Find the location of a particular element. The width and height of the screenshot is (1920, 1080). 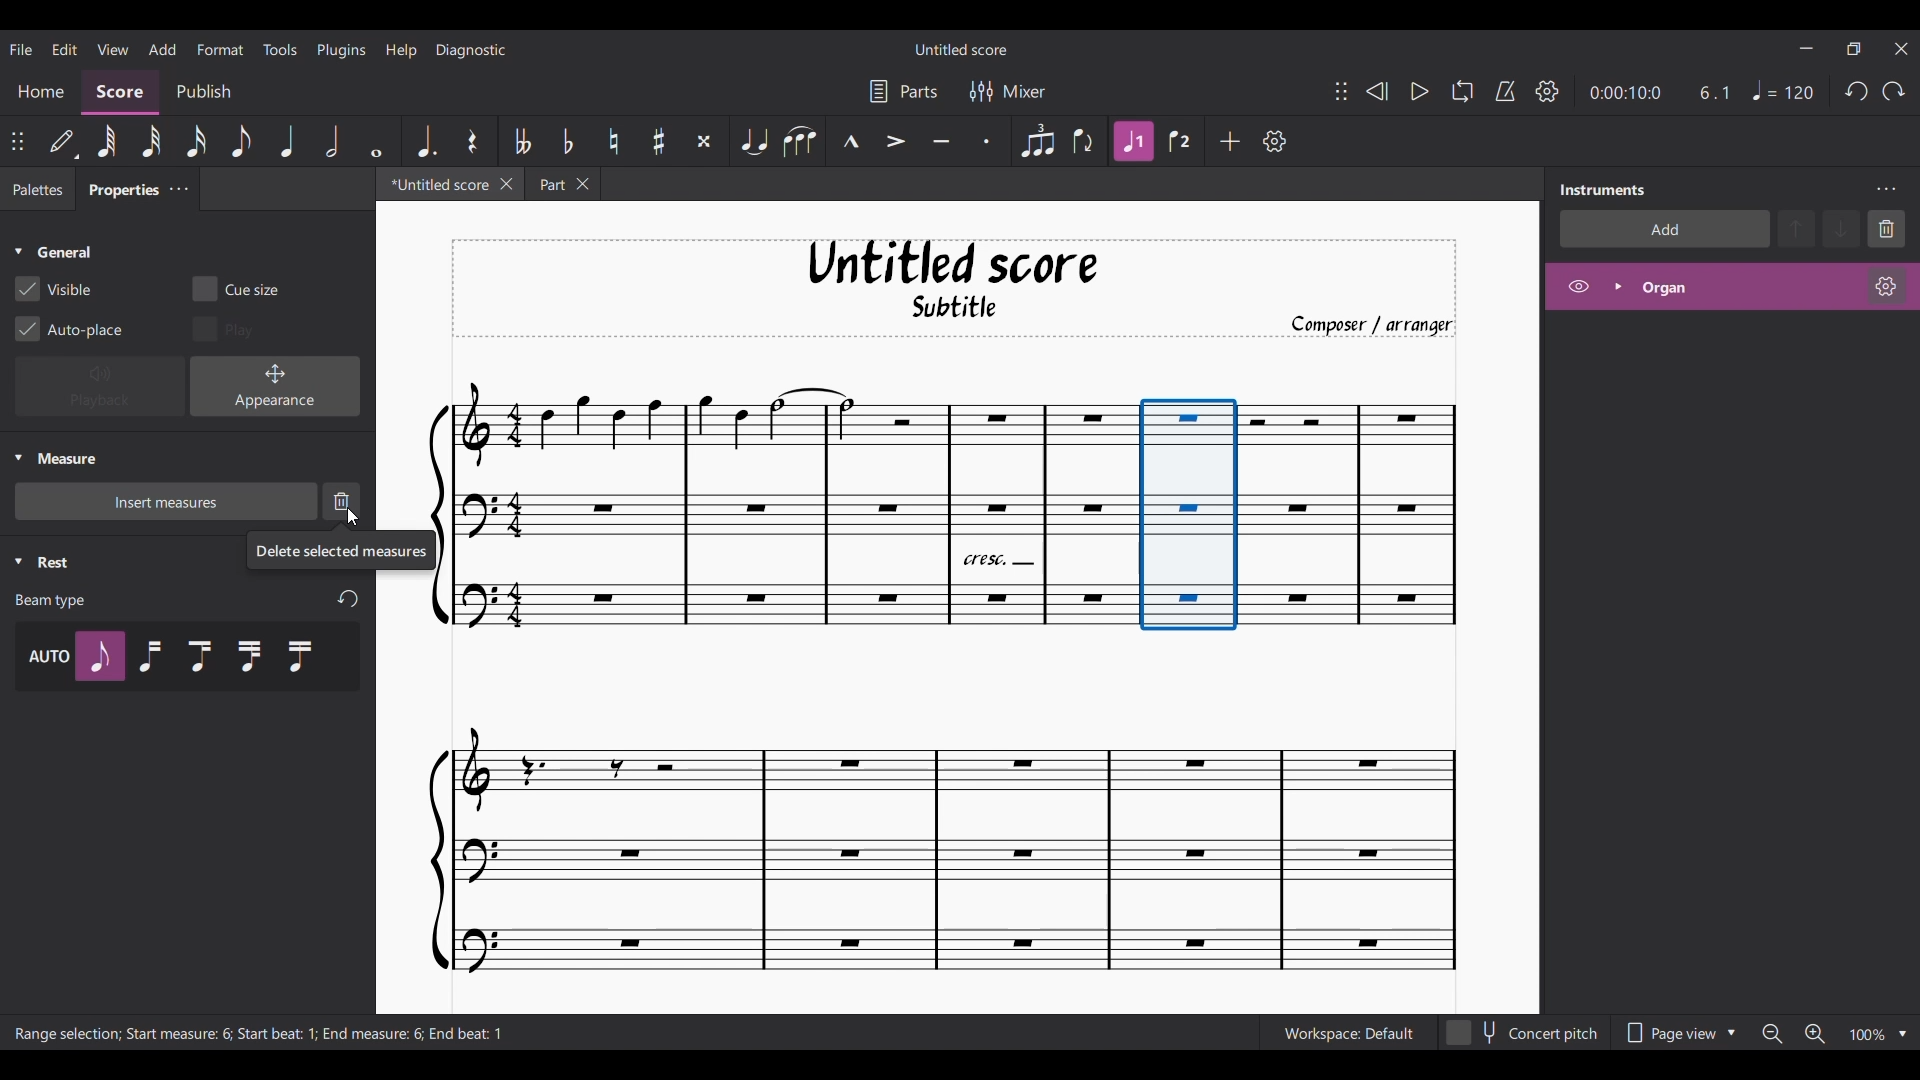

Close/Undock Properties tab is located at coordinates (178, 188).